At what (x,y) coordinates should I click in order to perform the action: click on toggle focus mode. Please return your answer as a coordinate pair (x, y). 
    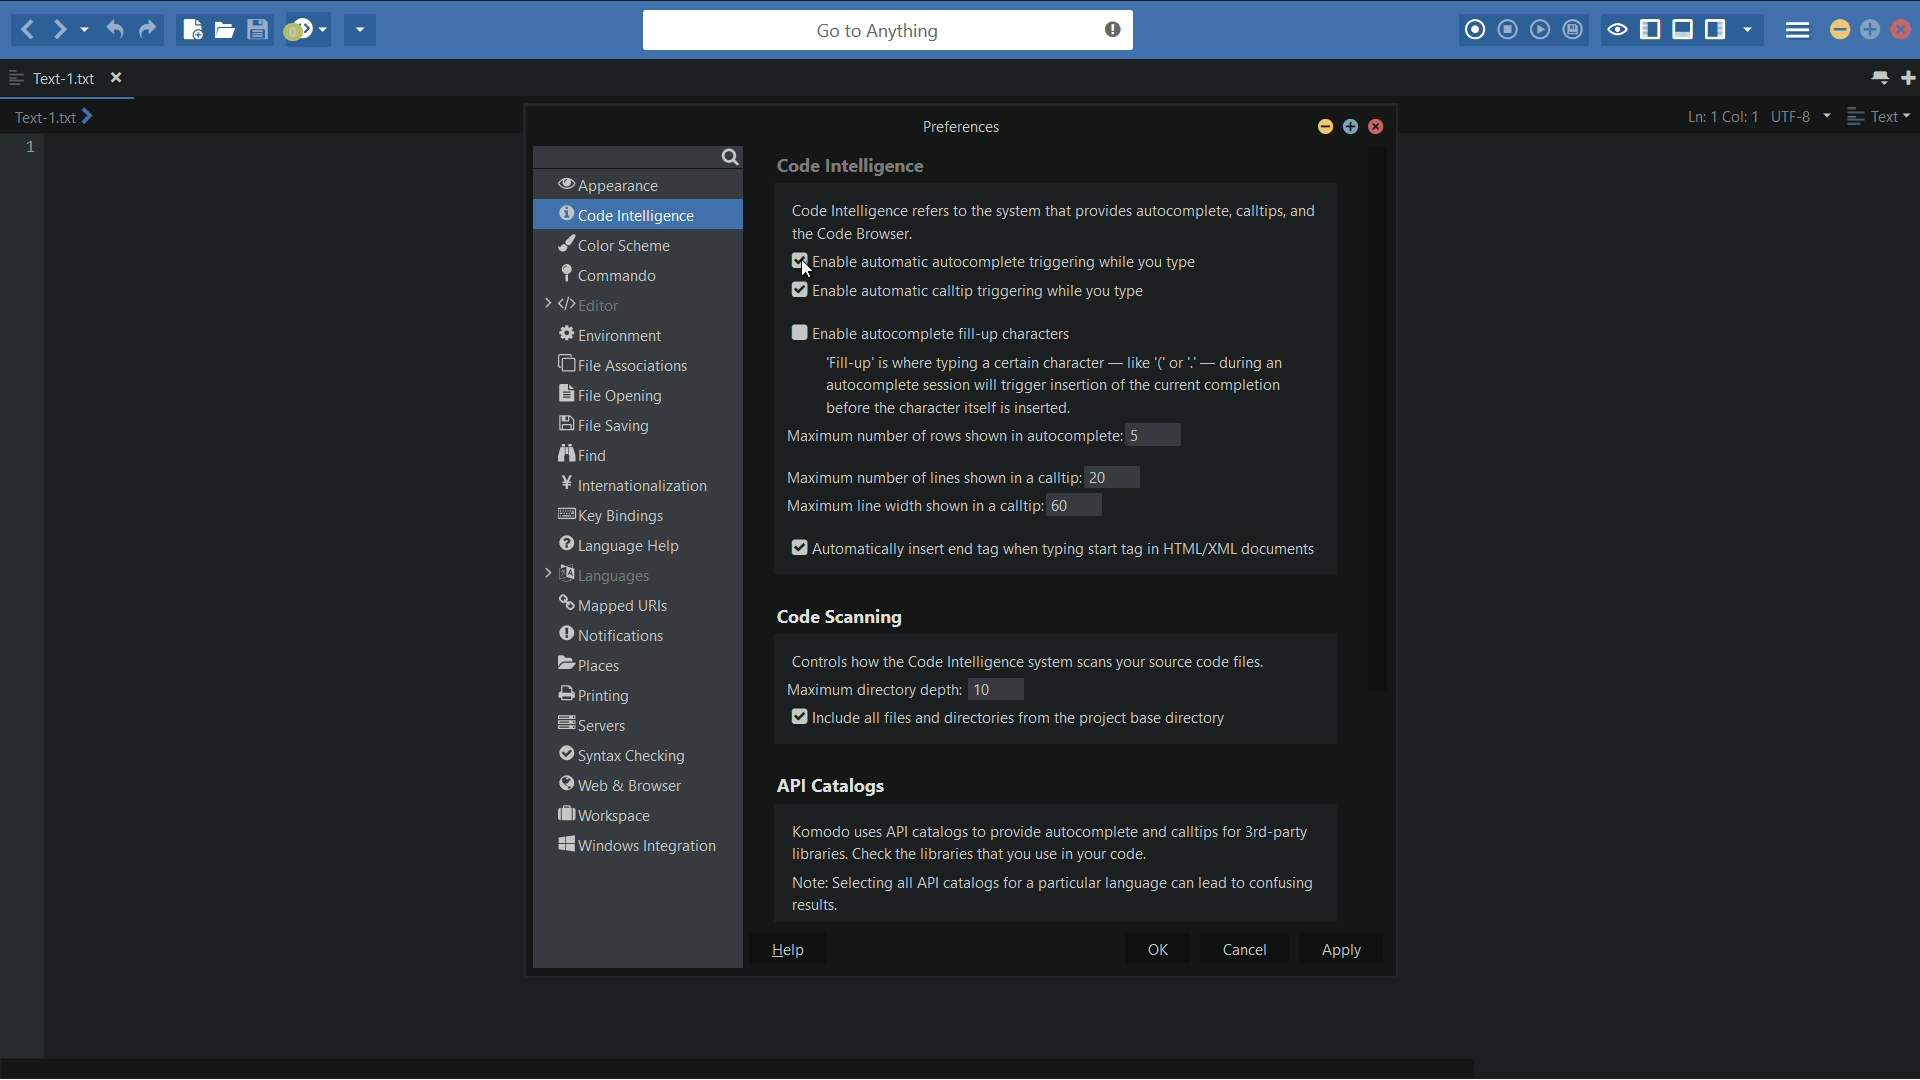
    Looking at the image, I should click on (1617, 31).